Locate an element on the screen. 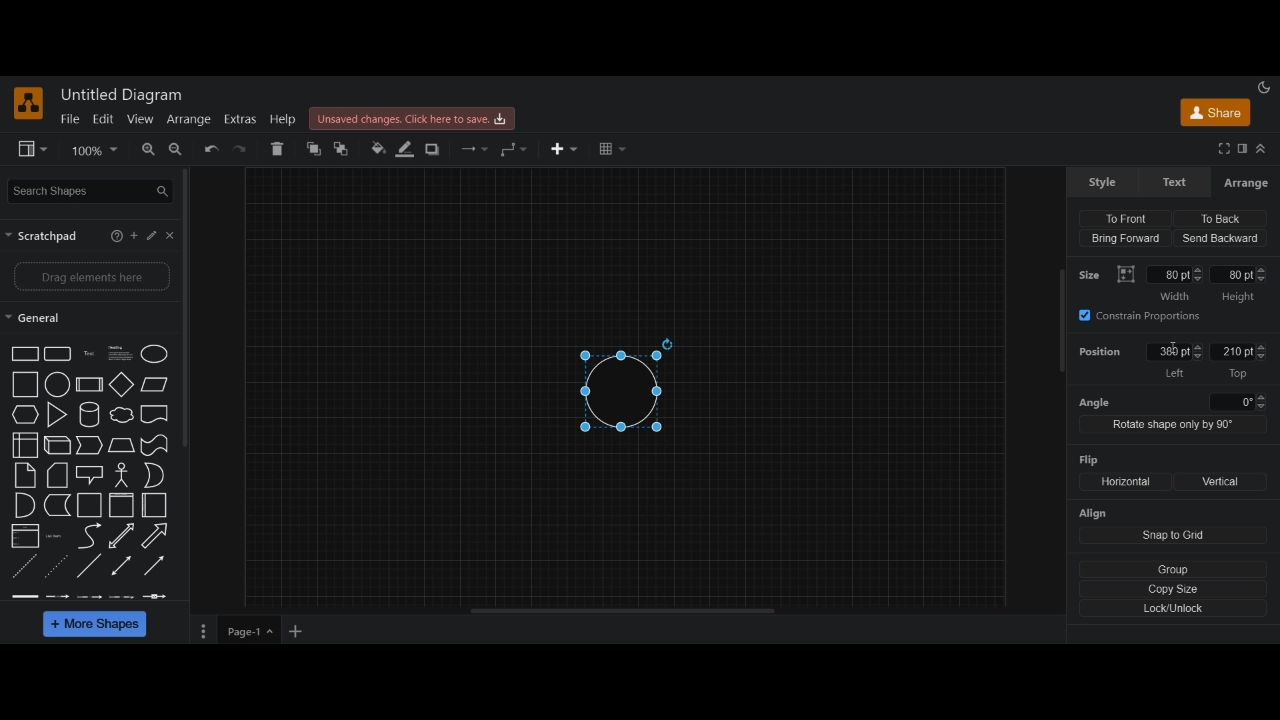 The image size is (1280, 720). view is located at coordinates (139, 119).